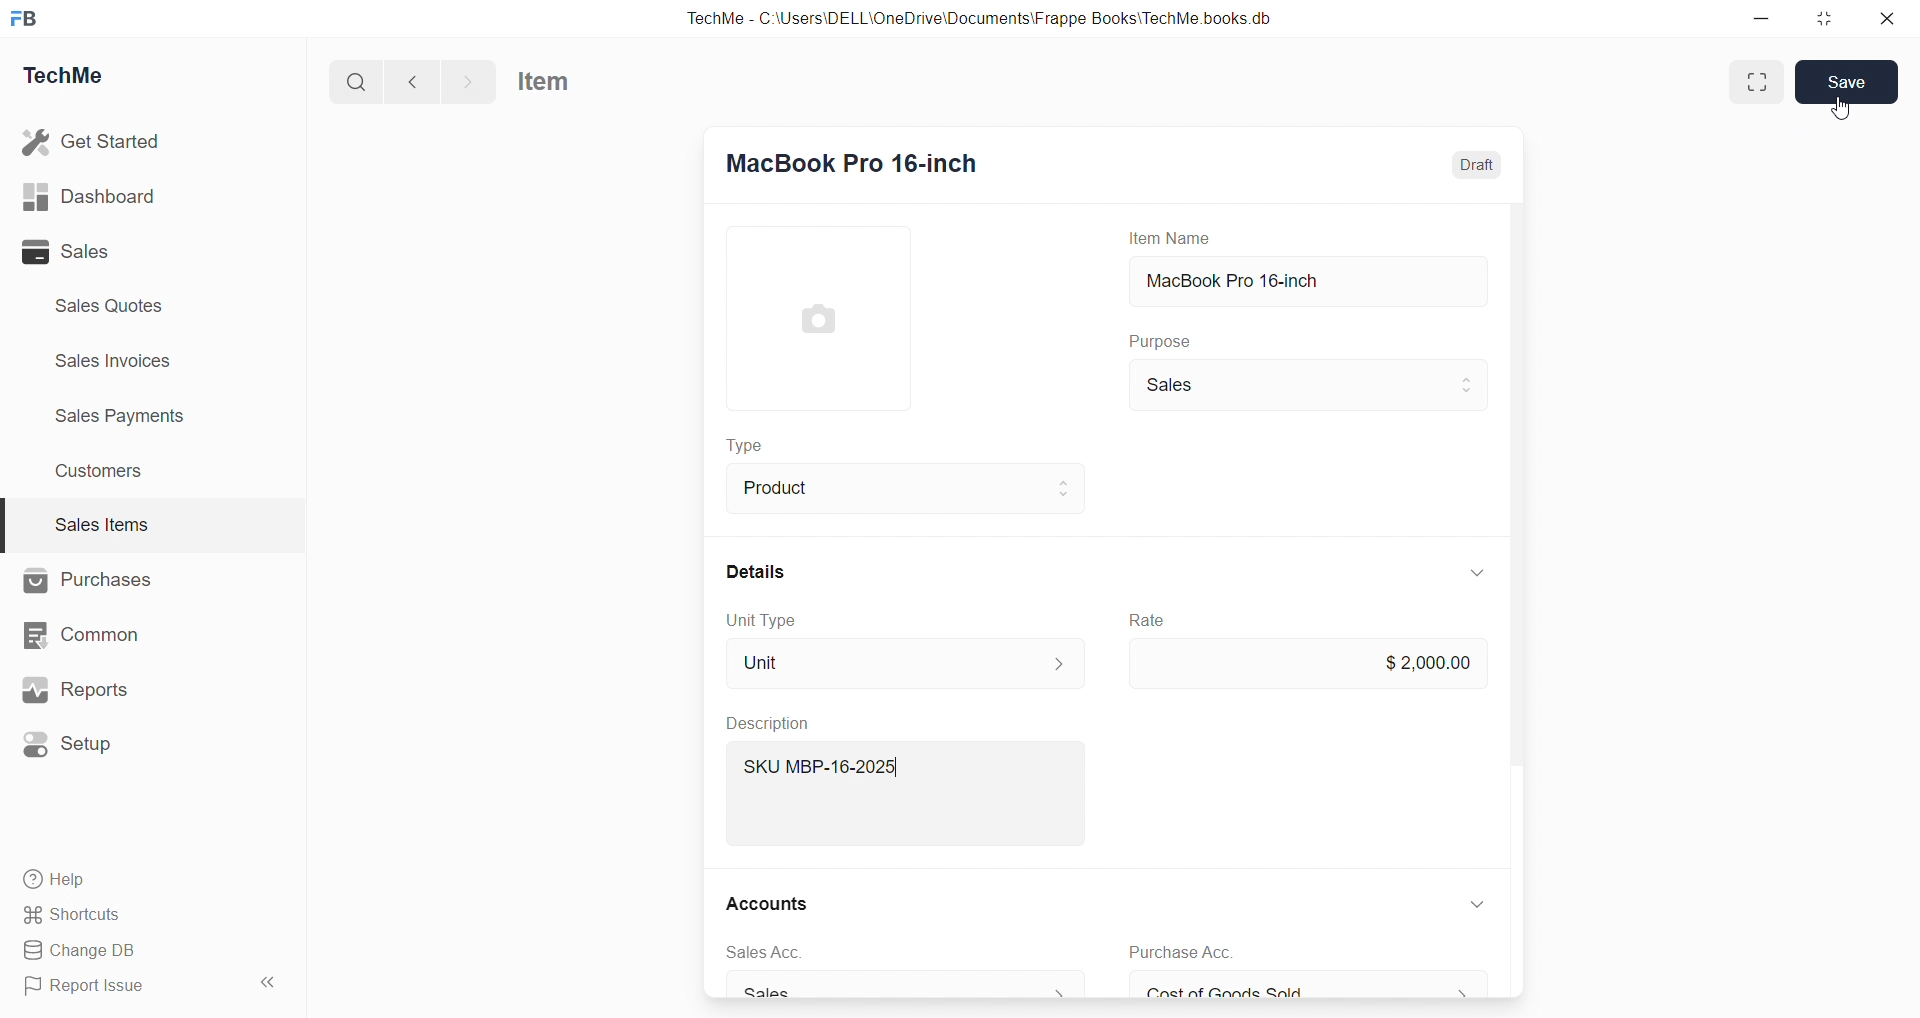  Describe the element at coordinates (743, 444) in the screenshot. I see `Type` at that location.